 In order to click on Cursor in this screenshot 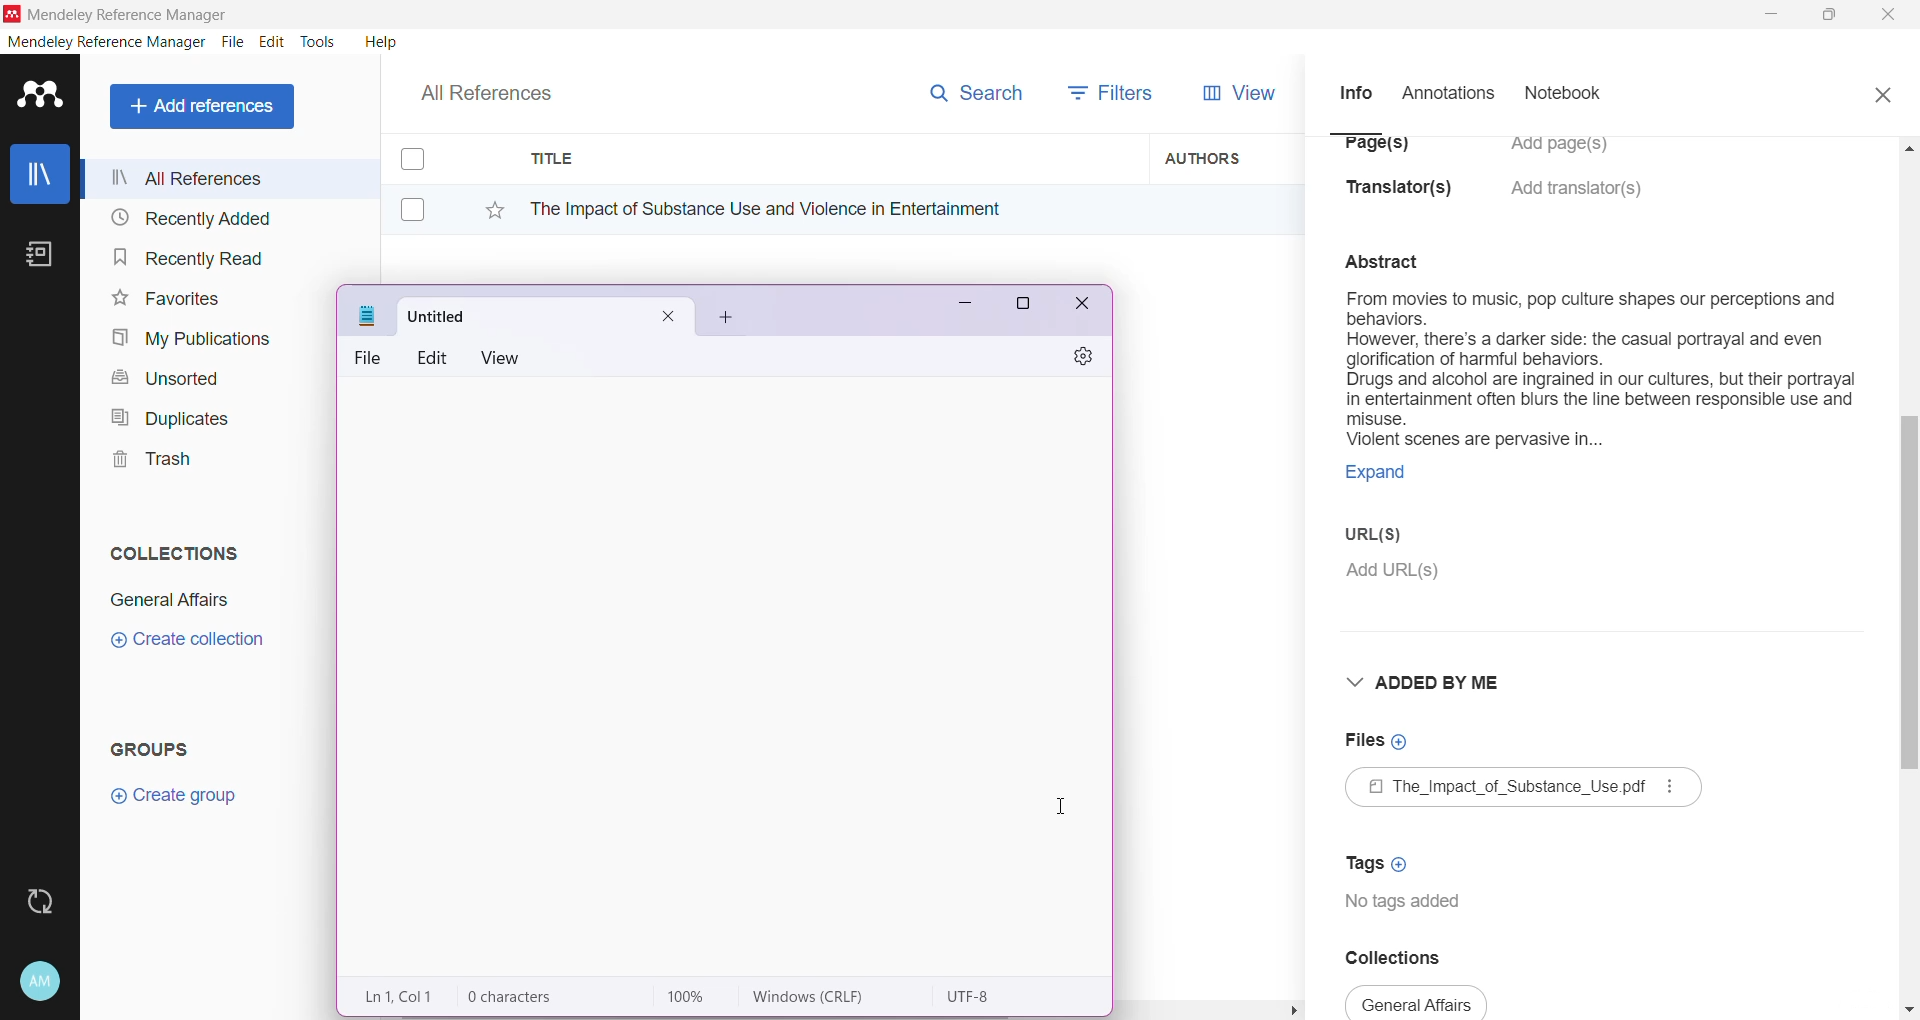, I will do `click(1068, 804)`.